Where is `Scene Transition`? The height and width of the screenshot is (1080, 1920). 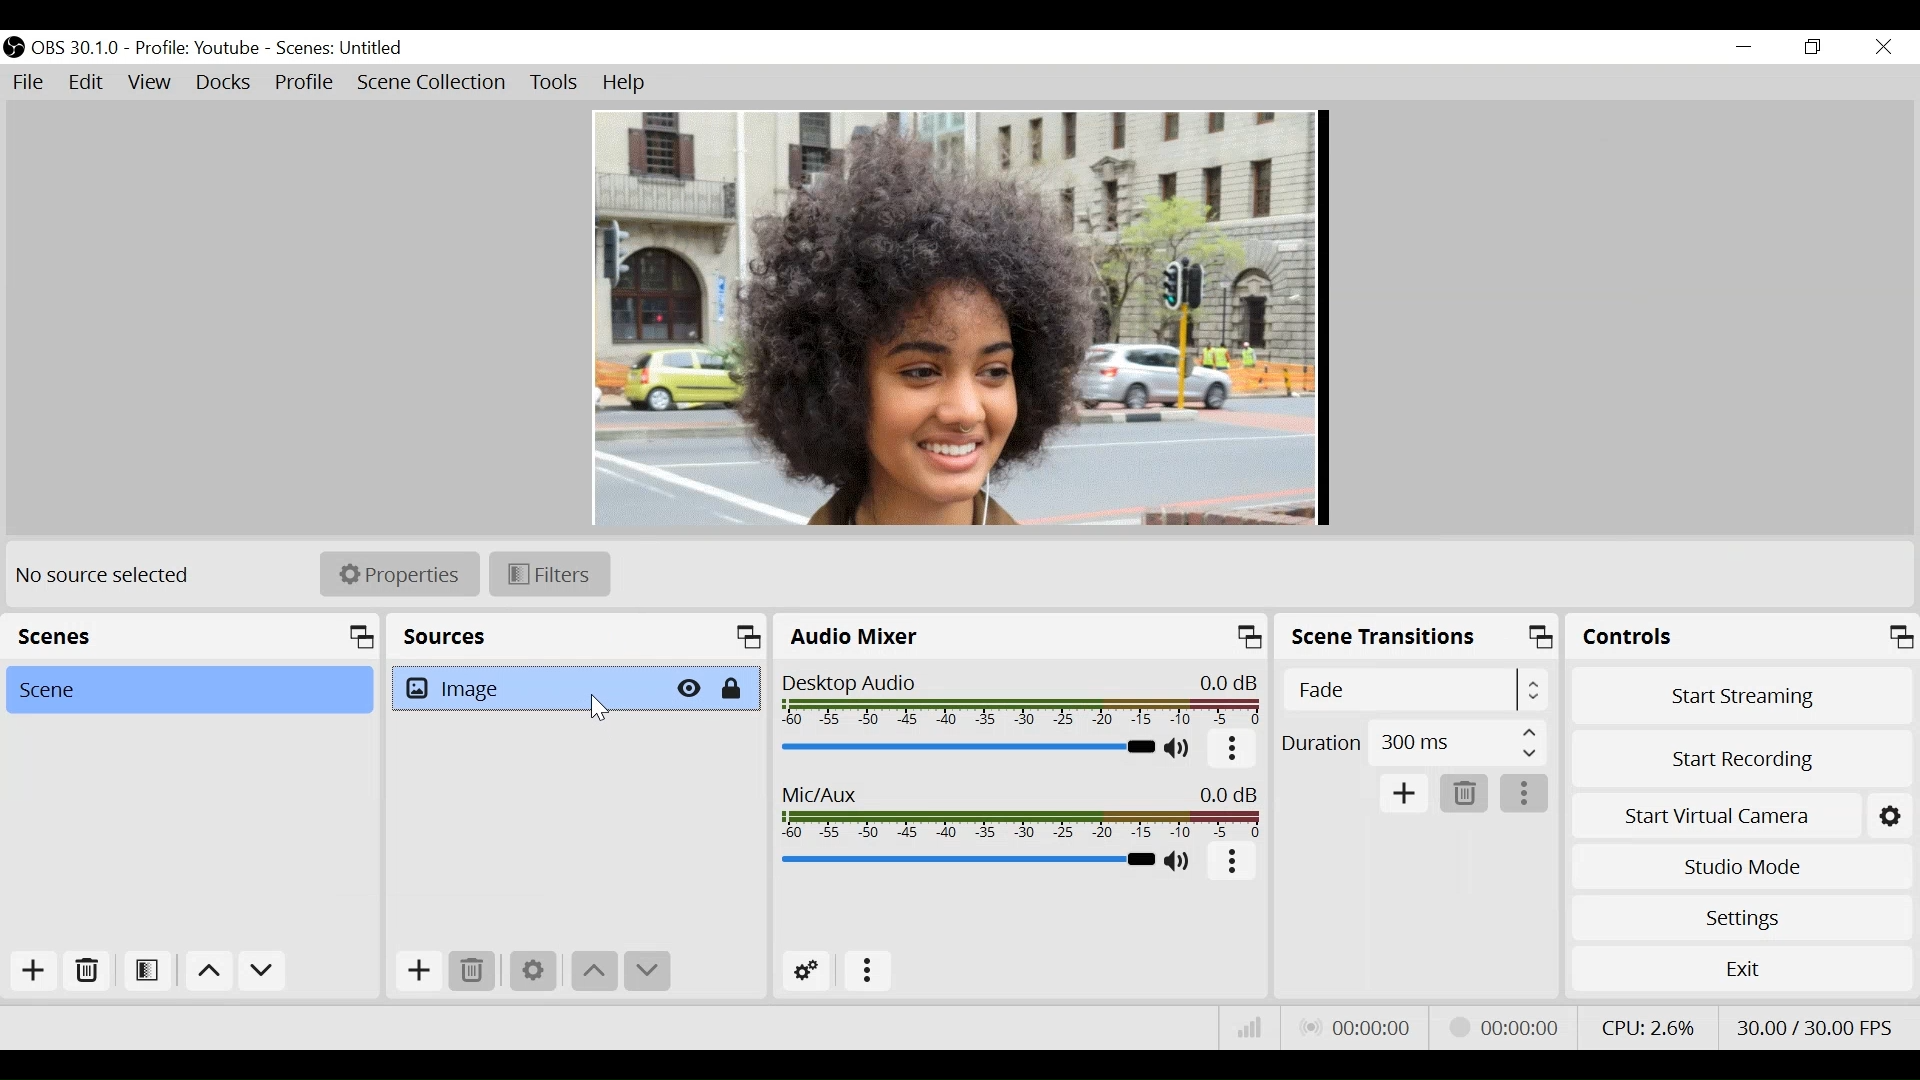 Scene Transition is located at coordinates (1418, 635).